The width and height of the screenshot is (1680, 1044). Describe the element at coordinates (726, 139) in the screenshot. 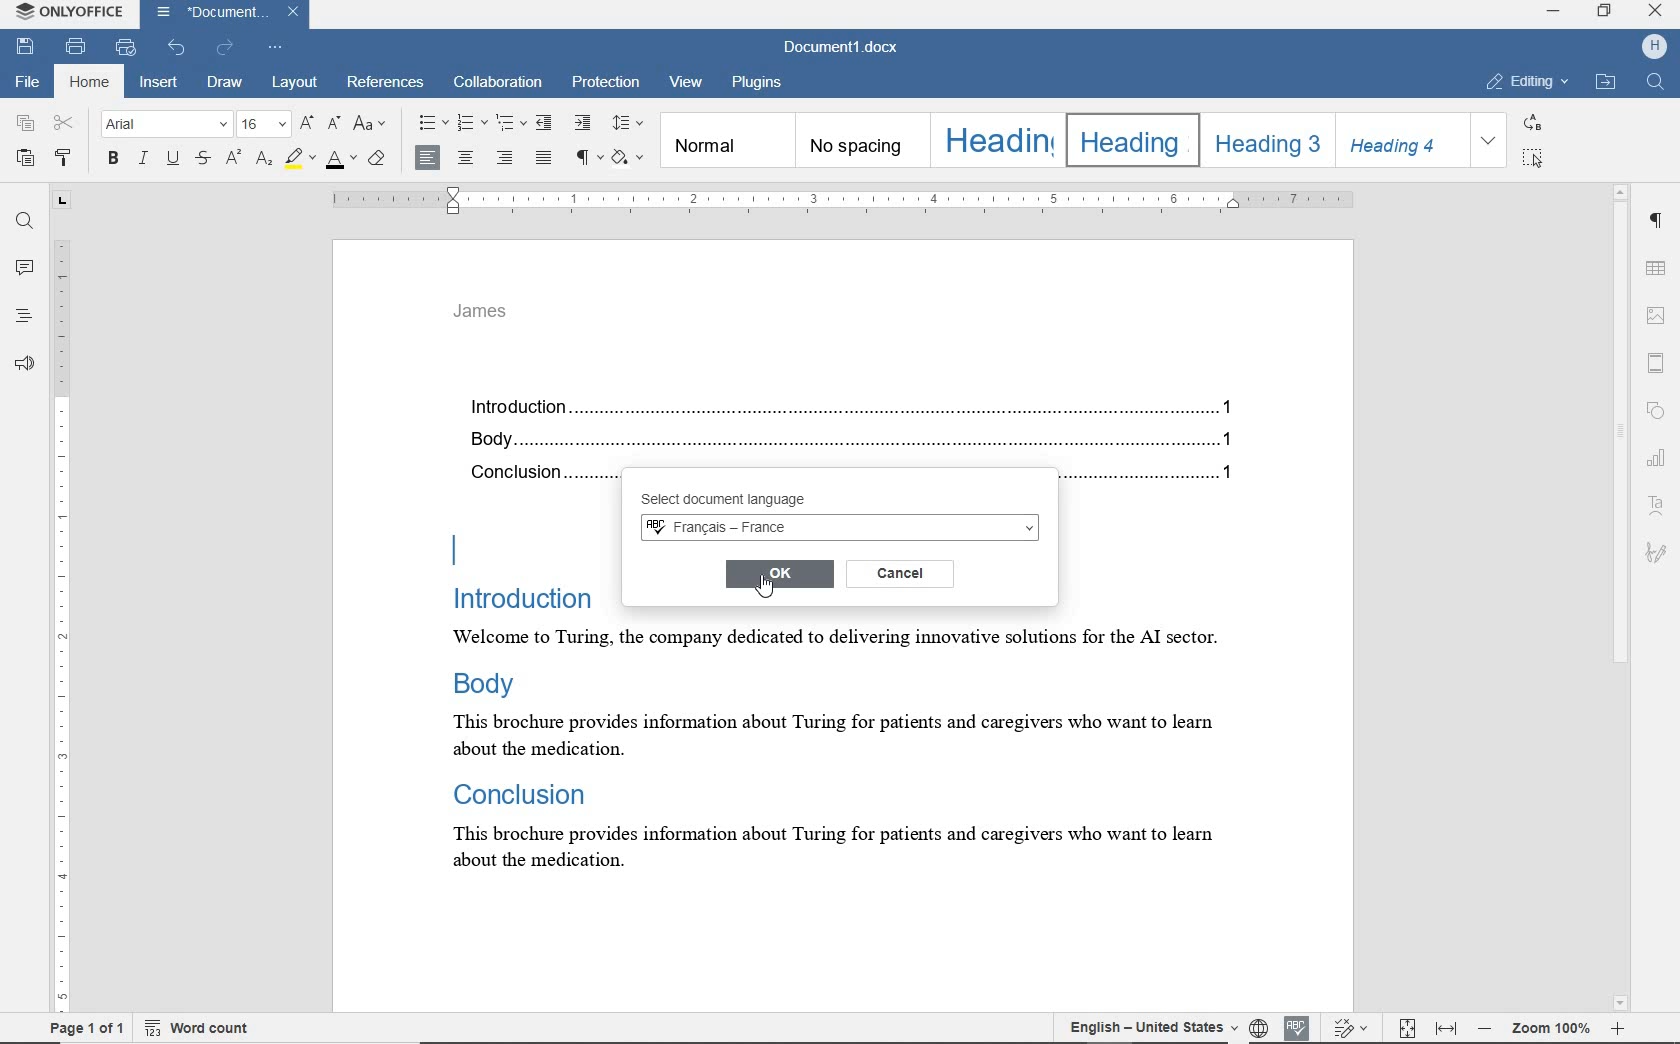

I see `normal` at that location.